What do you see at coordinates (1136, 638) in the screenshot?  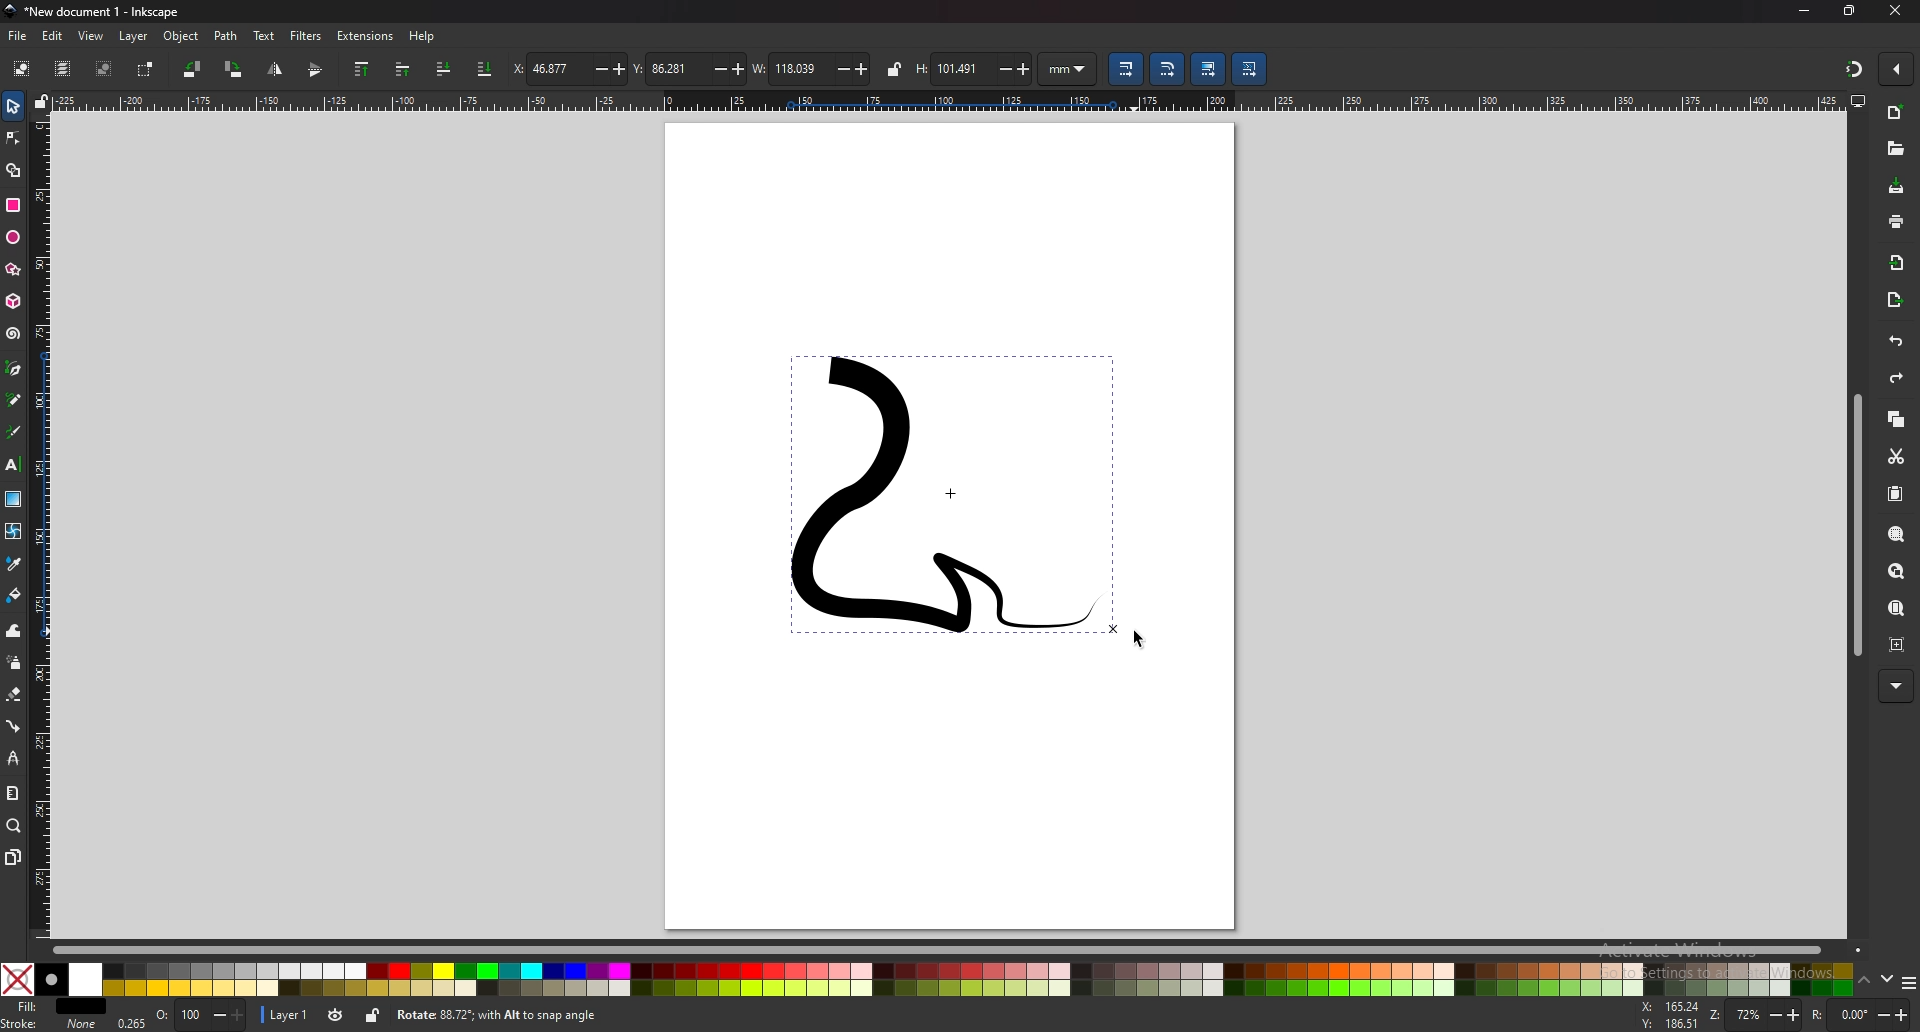 I see `cursor` at bounding box center [1136, 638].